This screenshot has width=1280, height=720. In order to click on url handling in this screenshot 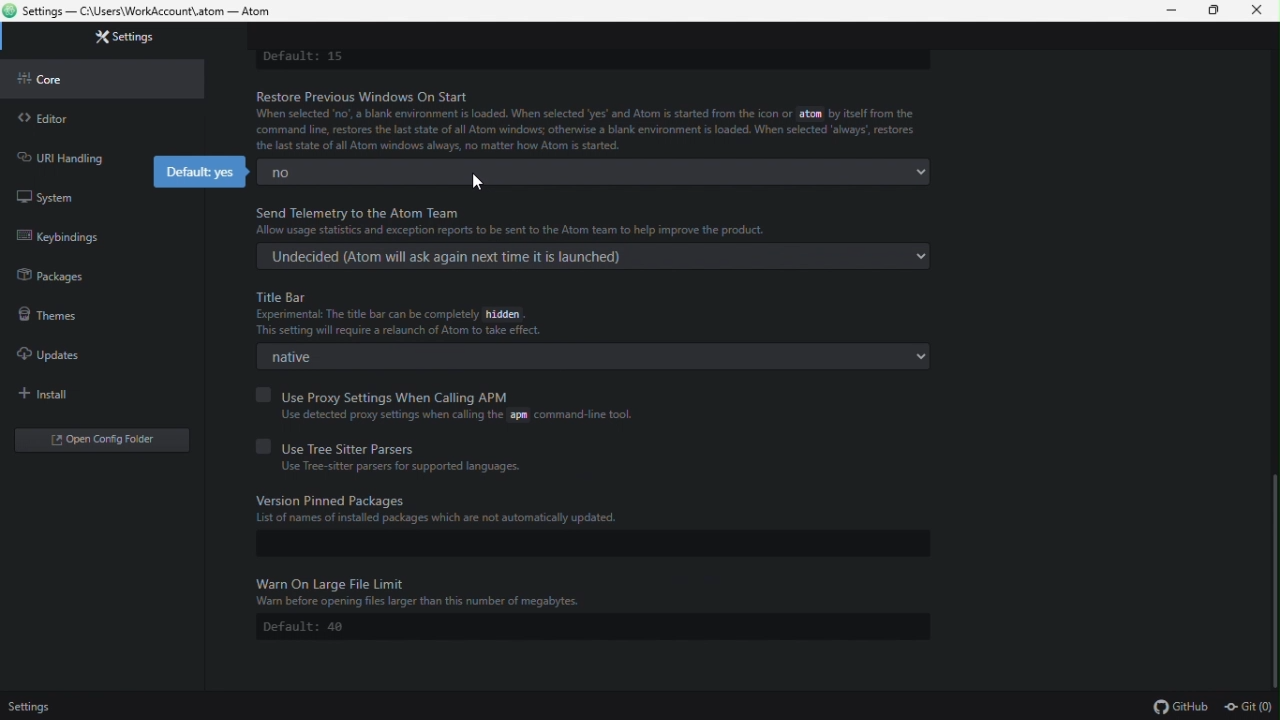, I will do `click(66, 155)`.